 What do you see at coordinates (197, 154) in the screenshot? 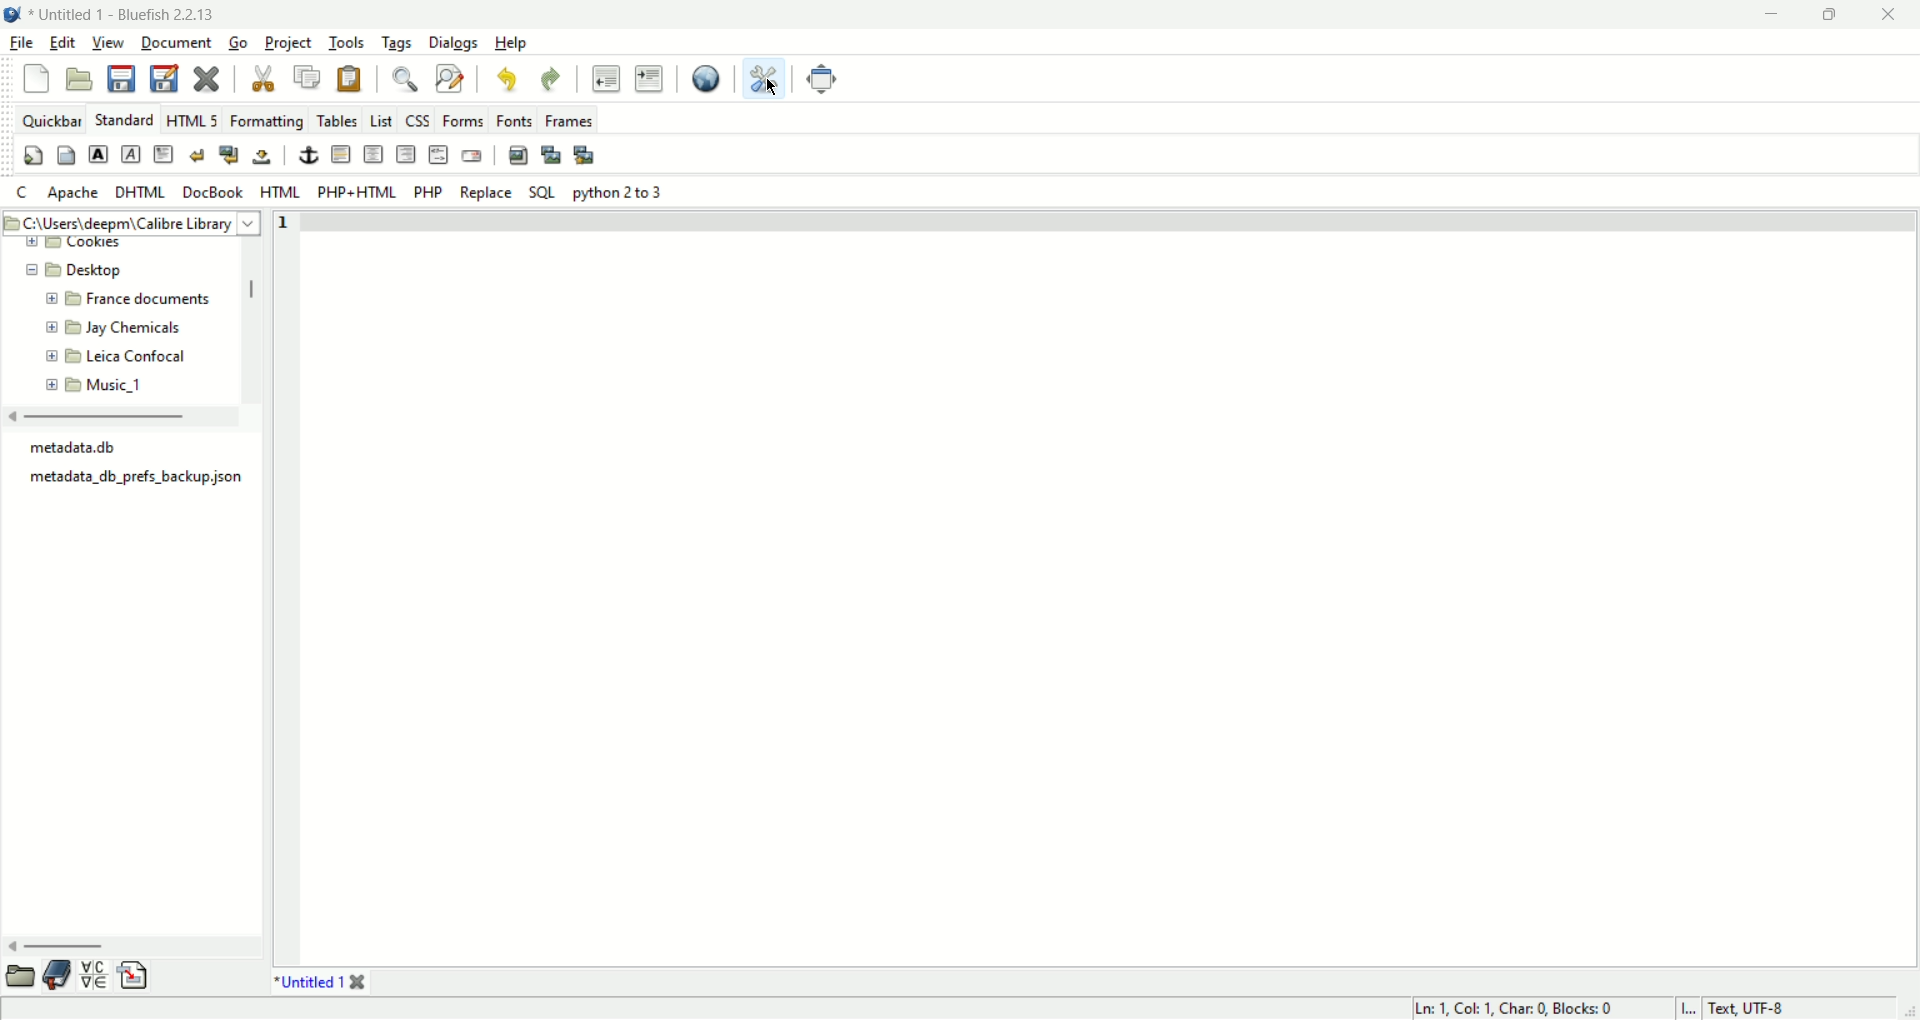
I see `break` at bounding box center [197, 154].